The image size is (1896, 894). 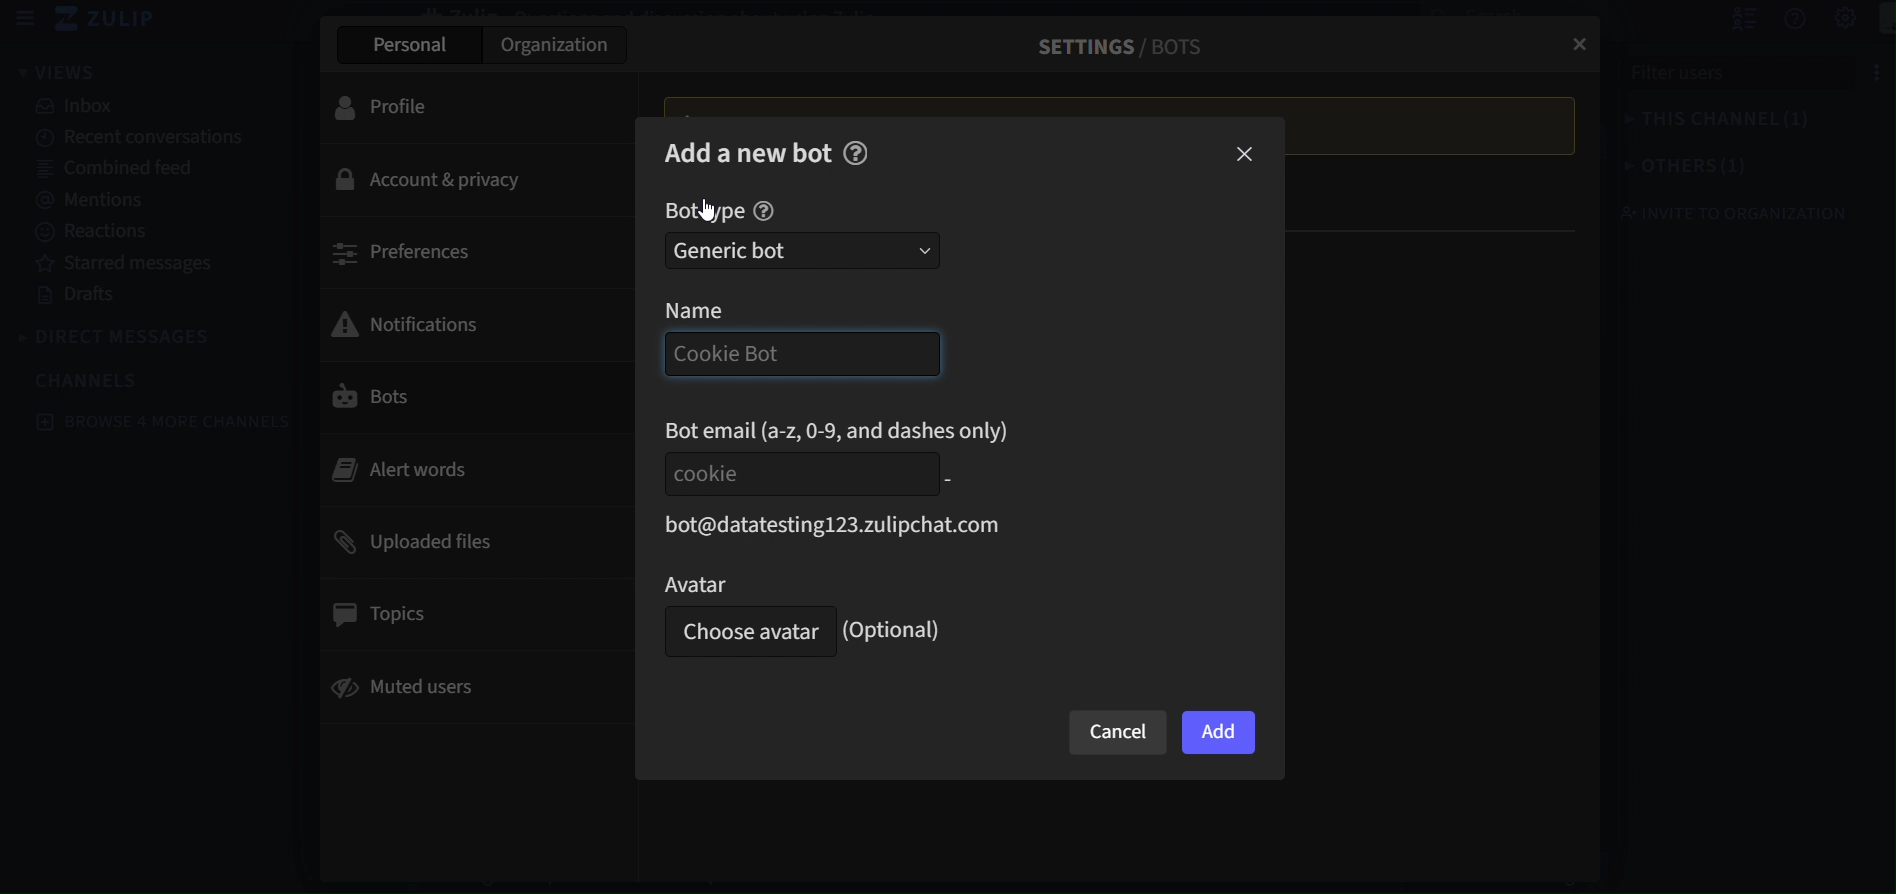 What do you see at coordinates (764, 212) in the screenshot?
I see `help` at bounding box center [764, 212].